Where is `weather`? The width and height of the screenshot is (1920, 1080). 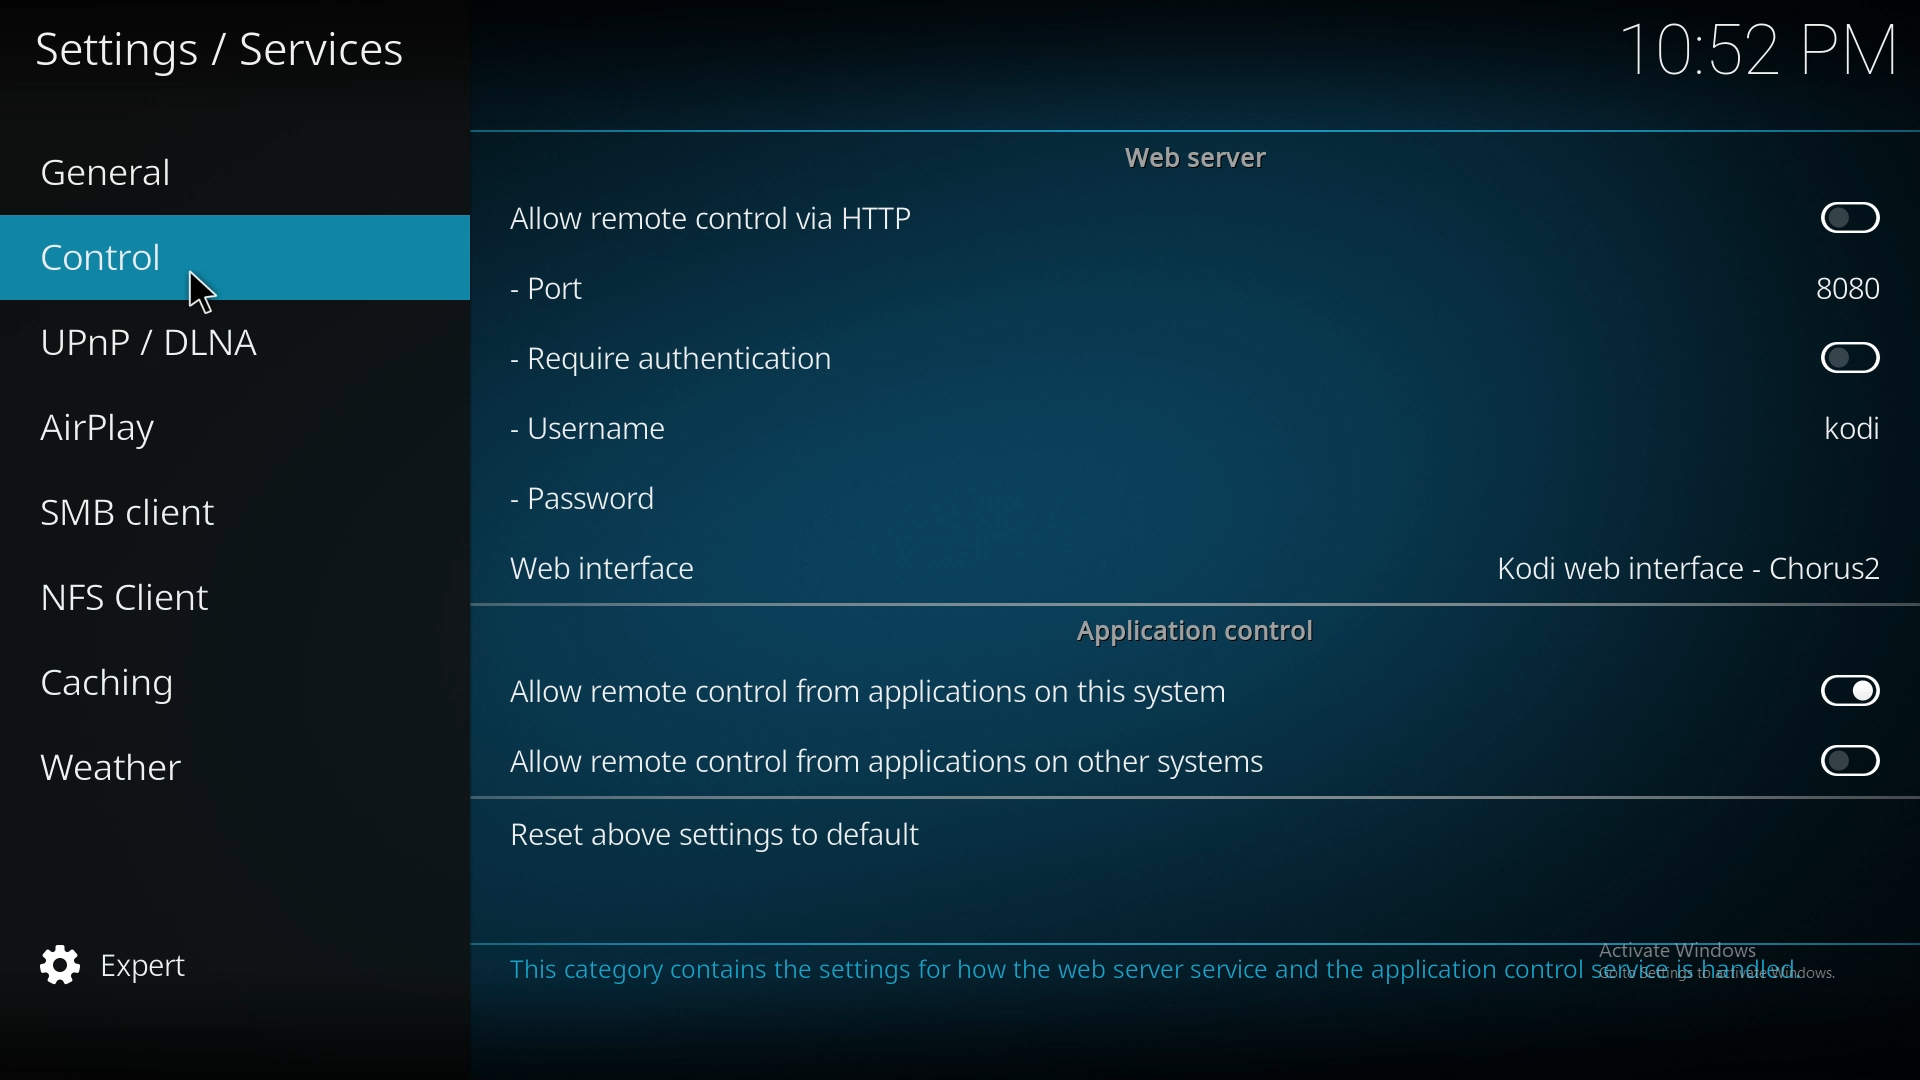 weather is located at coordinates (208, 765).